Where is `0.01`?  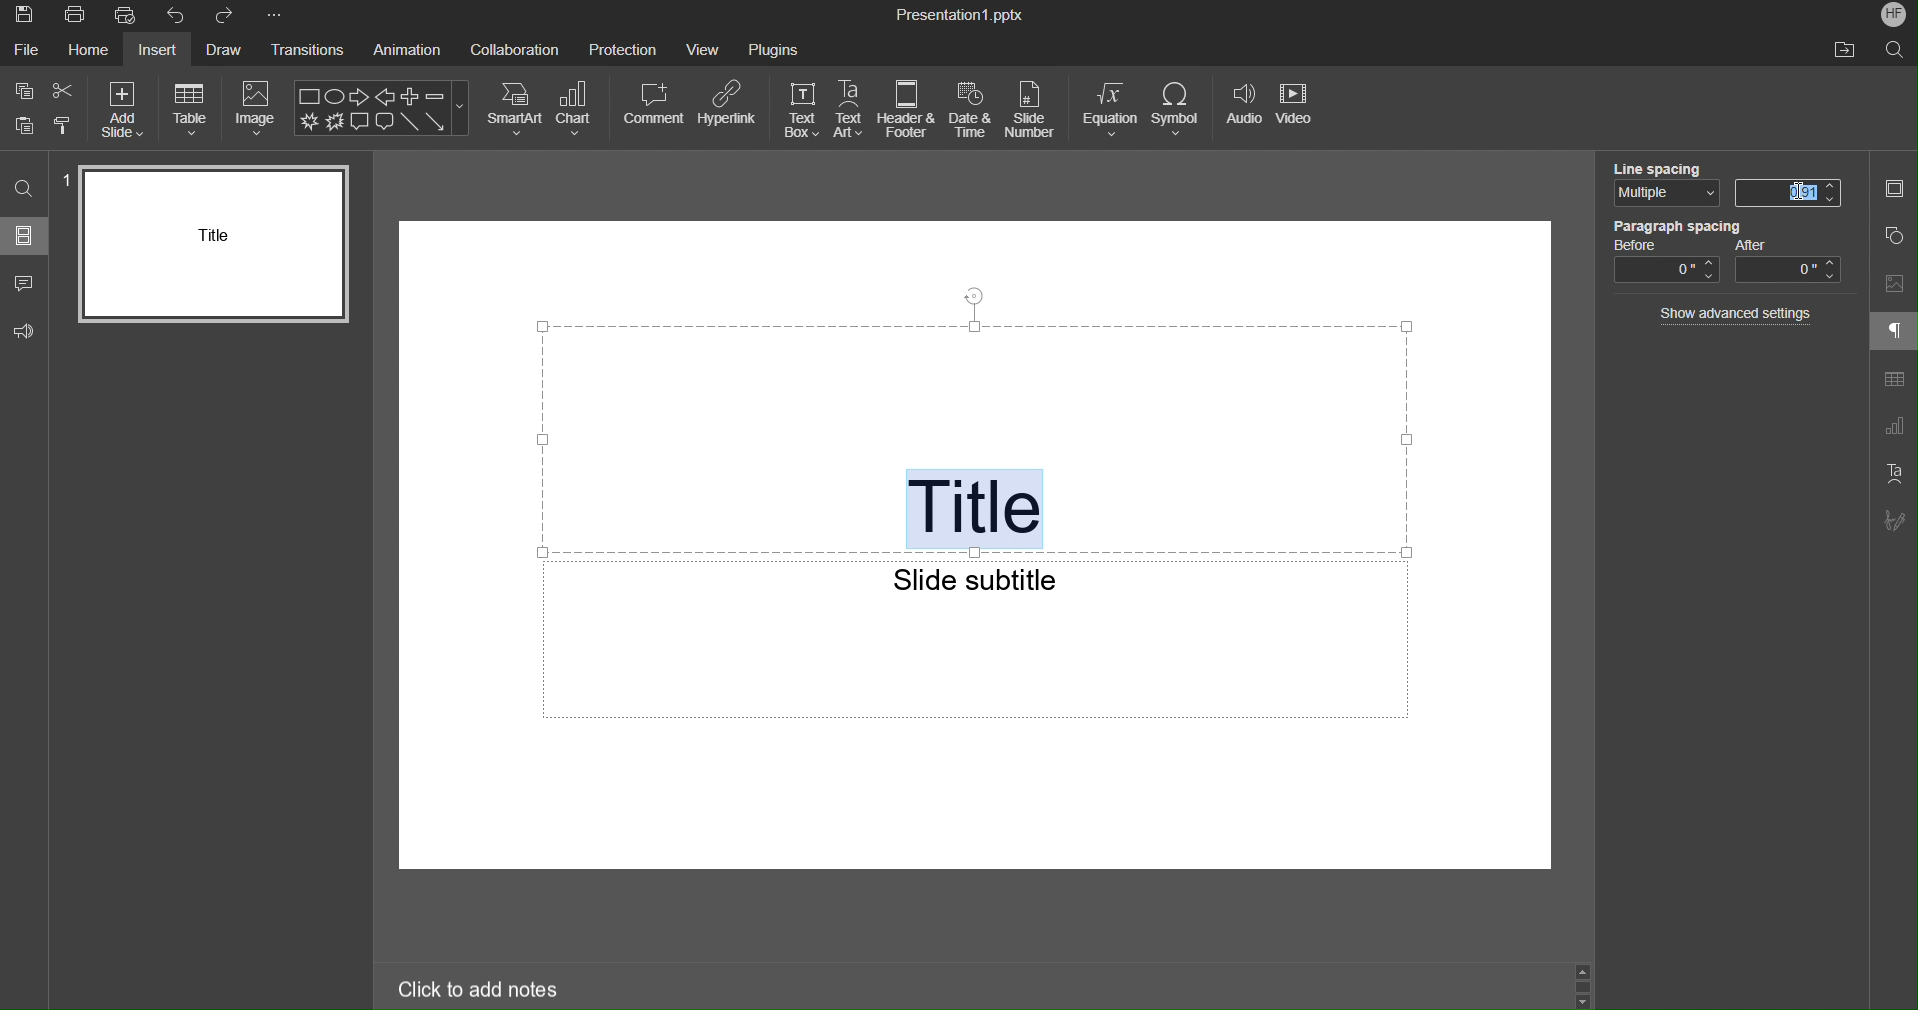 0.01 is located at coordinates (1790, 191).